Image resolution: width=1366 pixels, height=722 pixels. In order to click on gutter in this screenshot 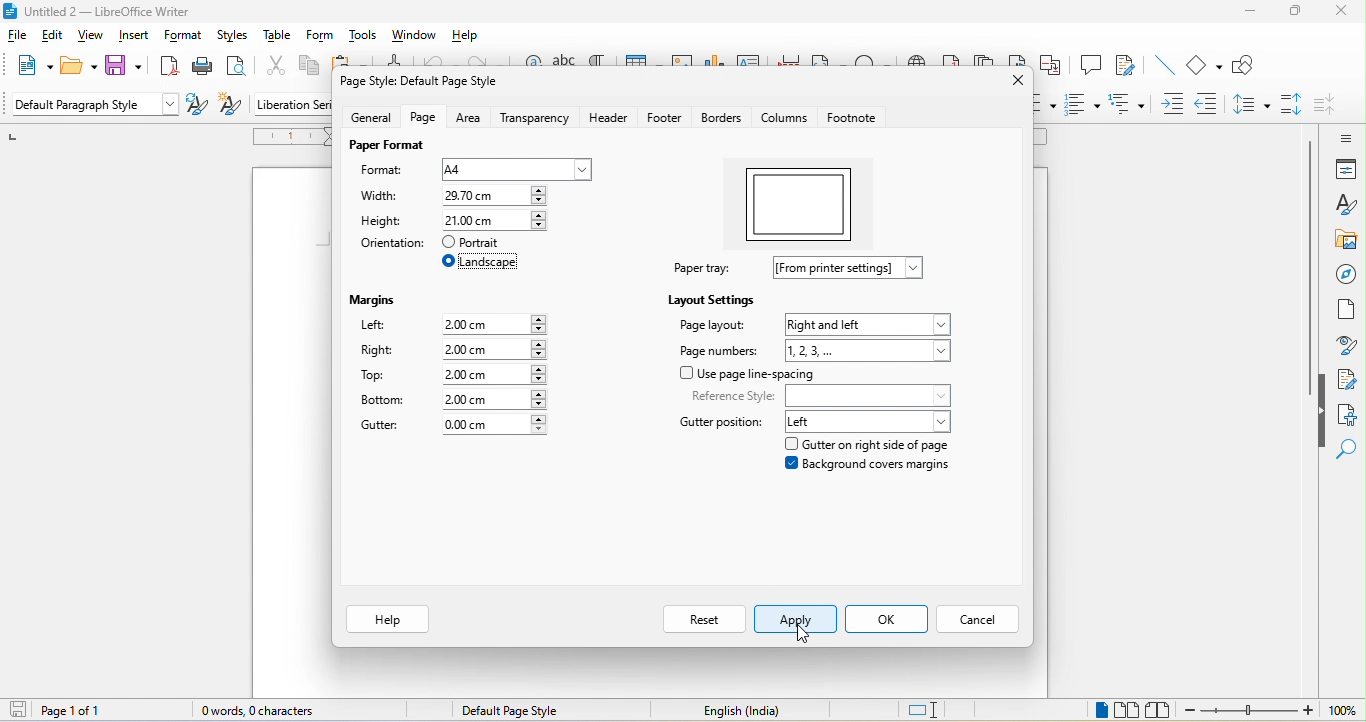, I will do `click(382, 424)`.